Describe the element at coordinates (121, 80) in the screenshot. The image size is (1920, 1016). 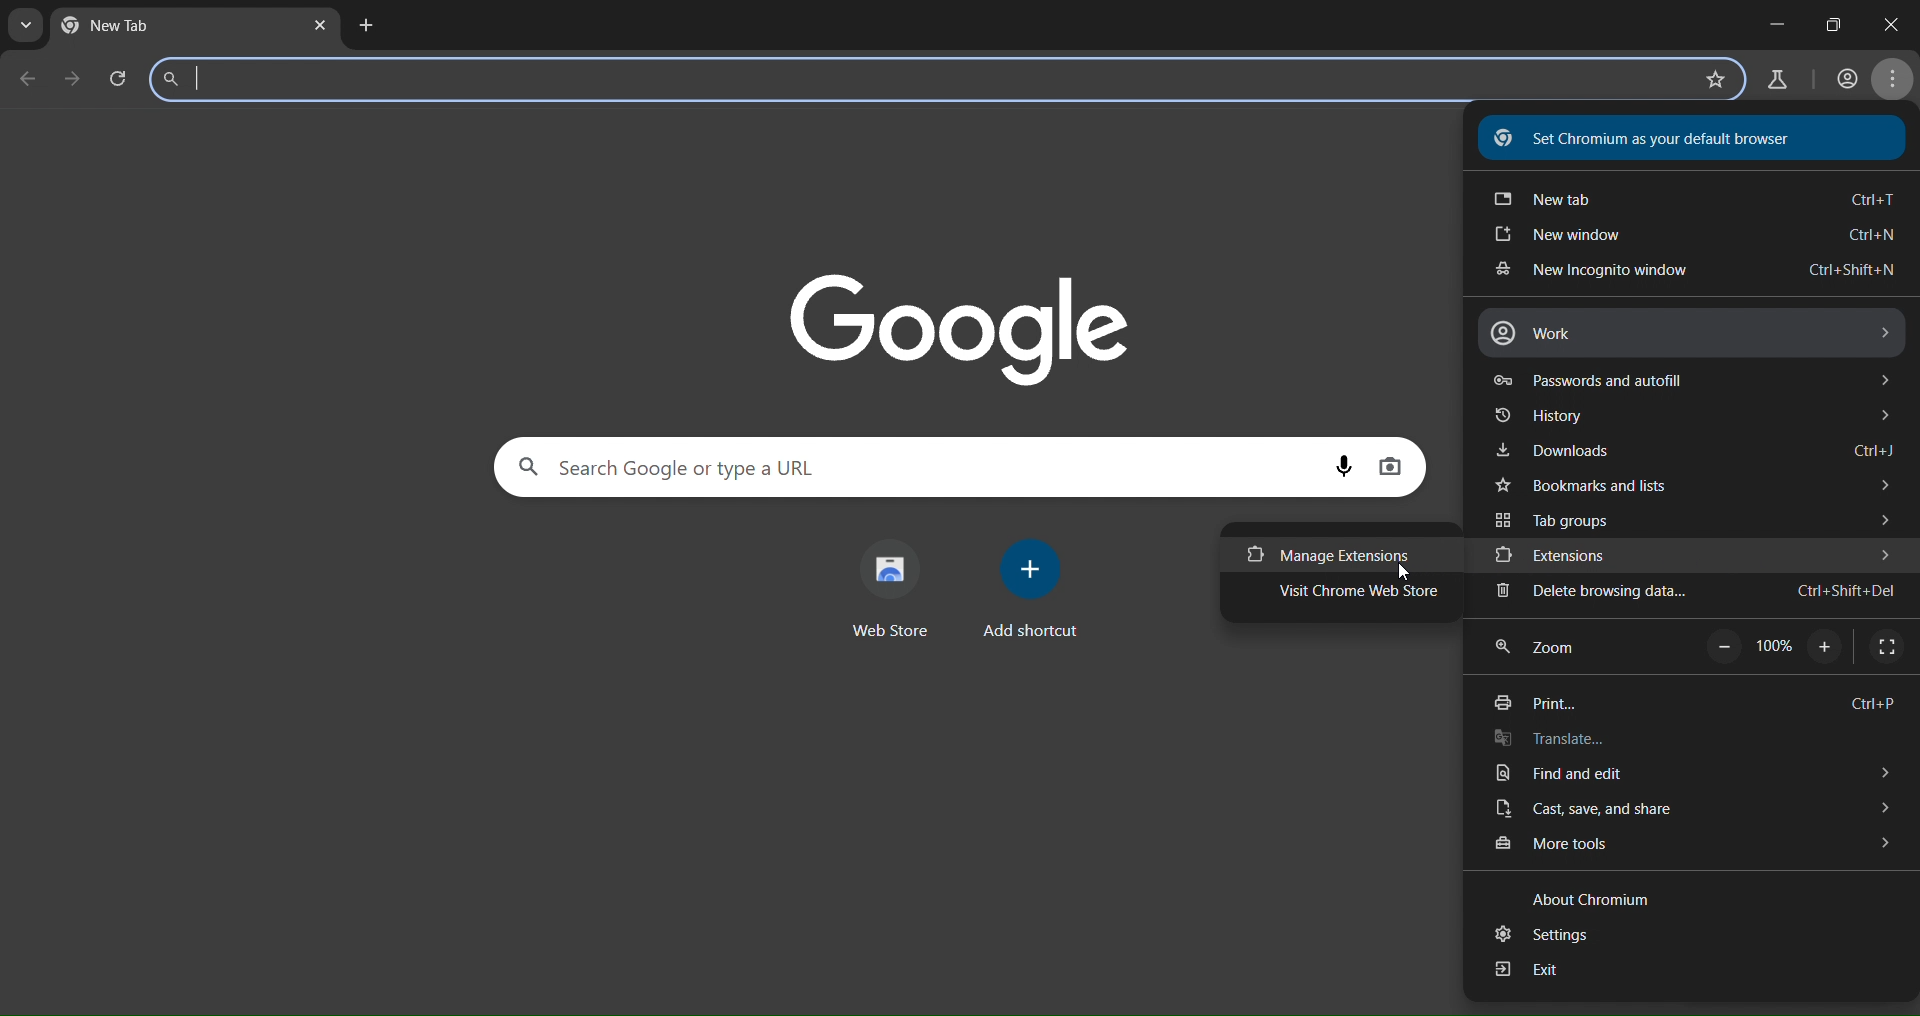
I see `reload page` at that location.